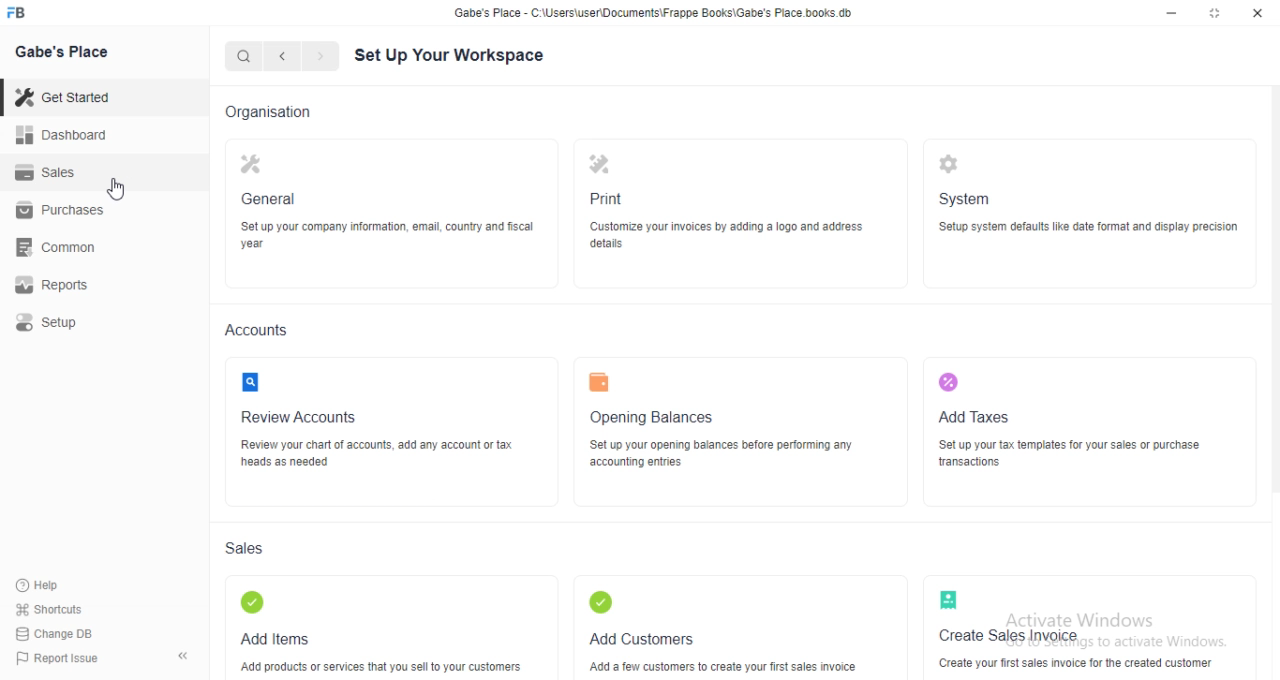  What do you see at coordinates (299, 396) in the screenshot?
I see `Review Accounts` at bounding box center [299, 396].